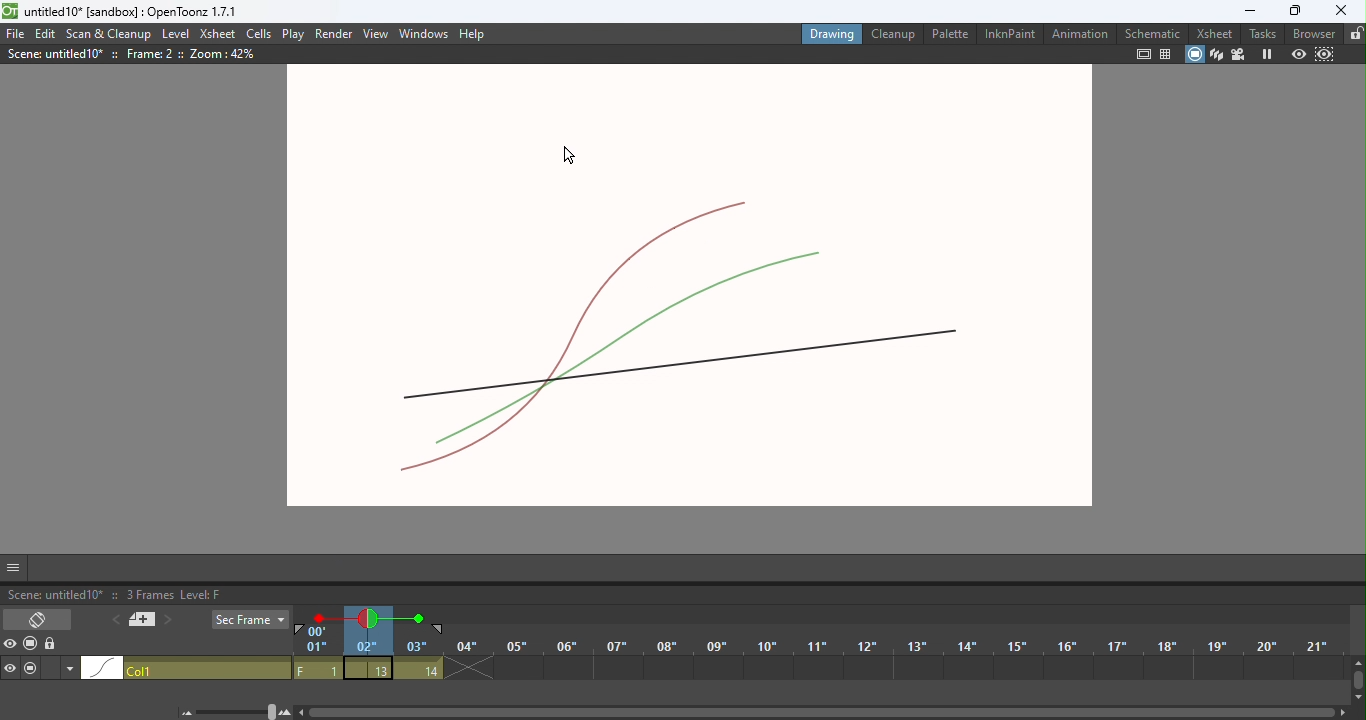 This screenshot has height=720, width=1366. I want to click on Scene: untitled10* :: 3 Frames Level: F, so click(682, 593).